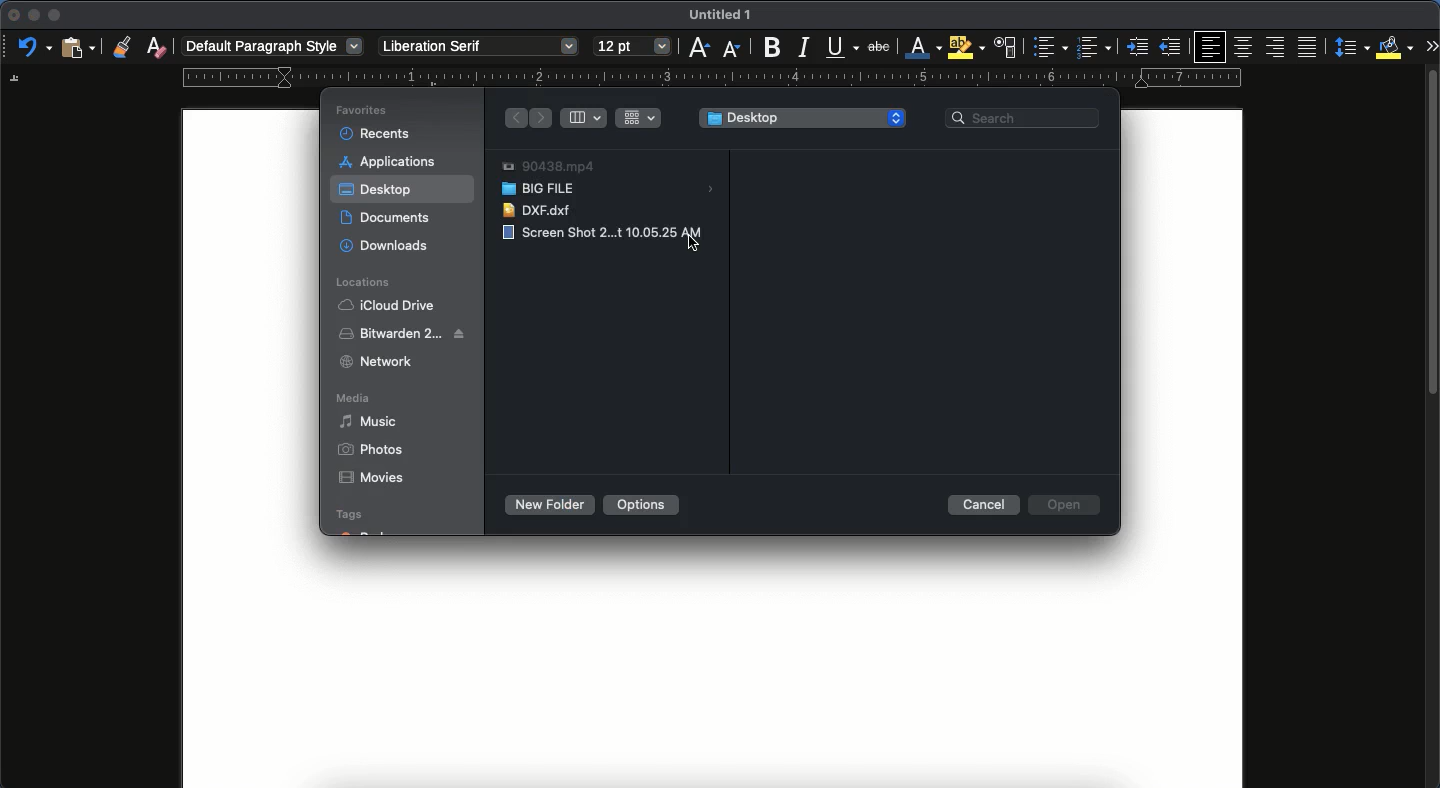 The image size is (1440, 788). Describe the element at coordinates (1431, 45) in the screenshot. I see `expand` at that location.